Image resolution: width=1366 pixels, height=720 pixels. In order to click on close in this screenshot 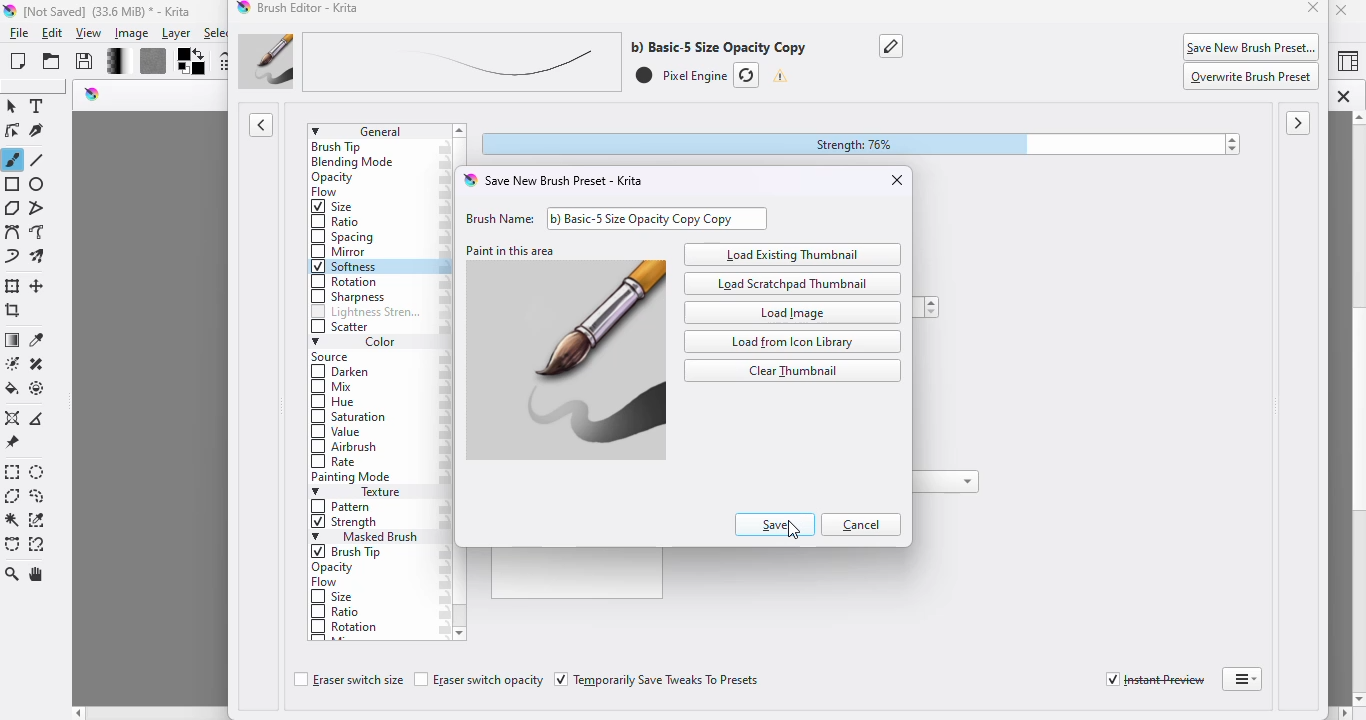, I will do `click(897, 180)`.